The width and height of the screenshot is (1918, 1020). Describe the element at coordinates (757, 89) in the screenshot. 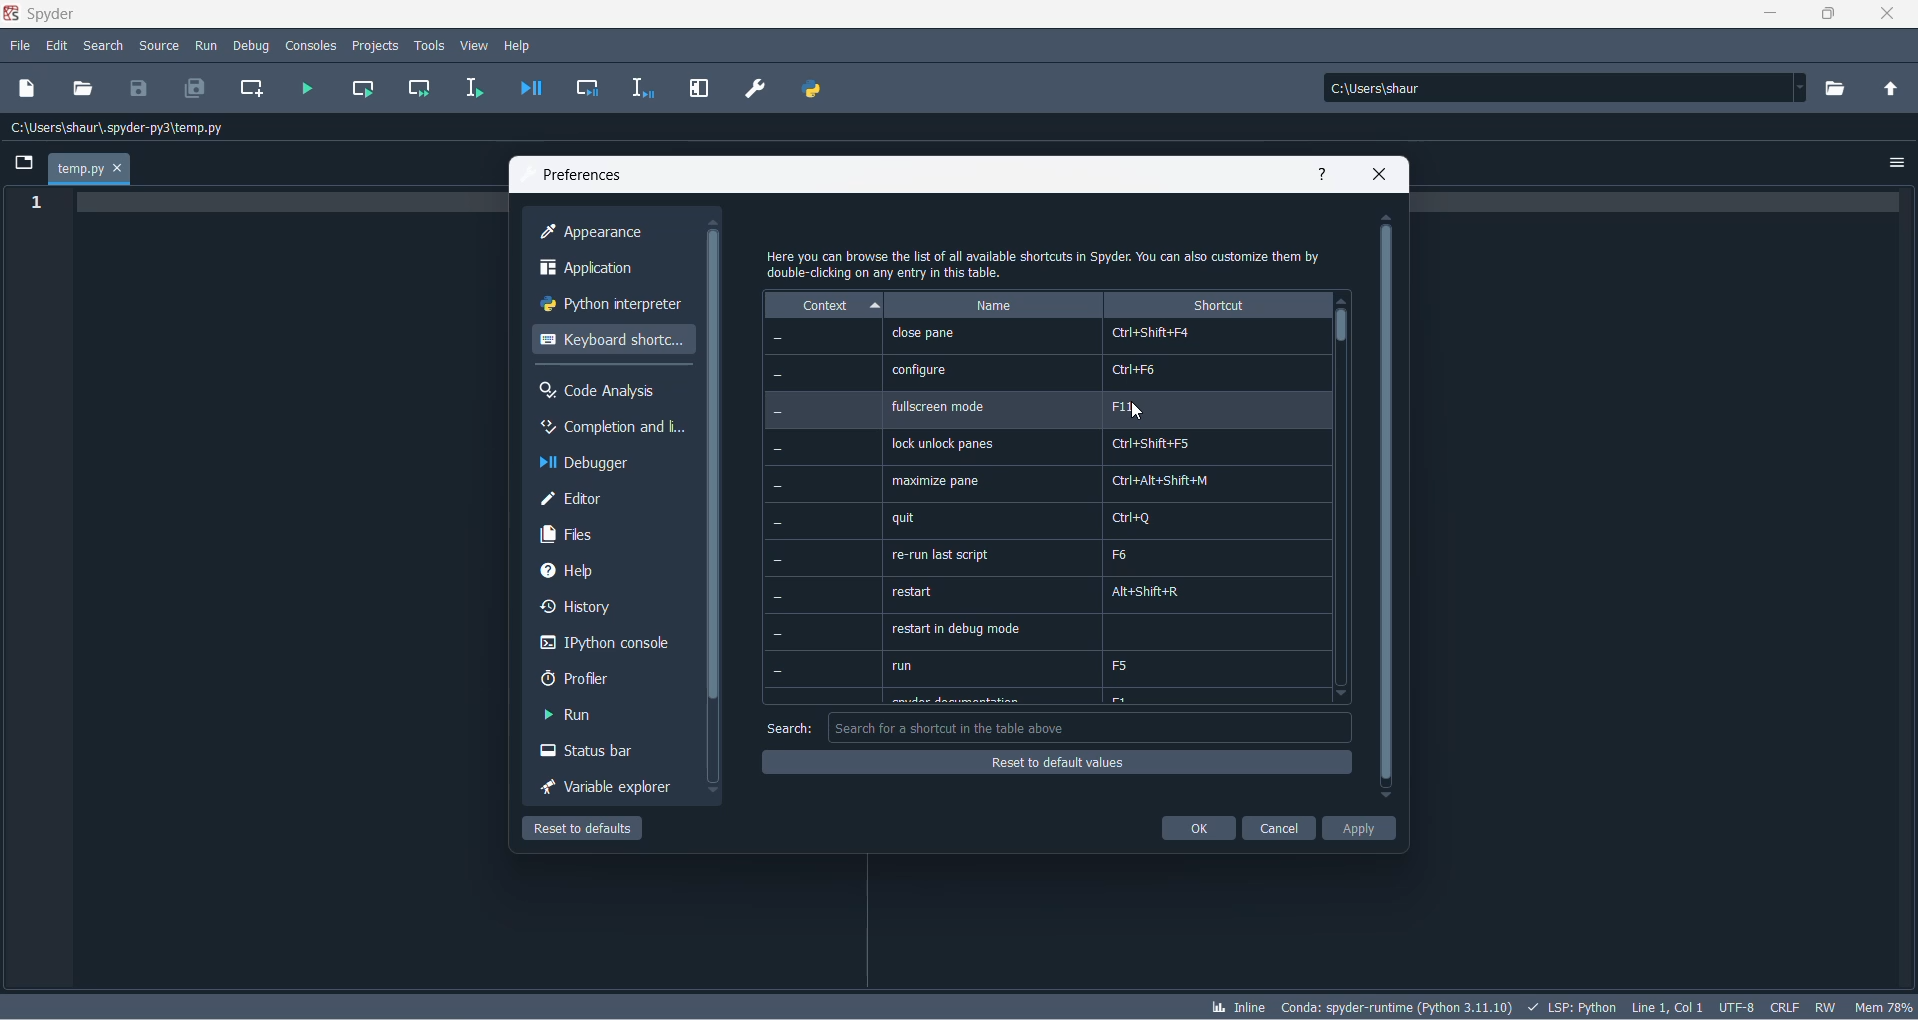

I see `PREFERENCES` at that location.